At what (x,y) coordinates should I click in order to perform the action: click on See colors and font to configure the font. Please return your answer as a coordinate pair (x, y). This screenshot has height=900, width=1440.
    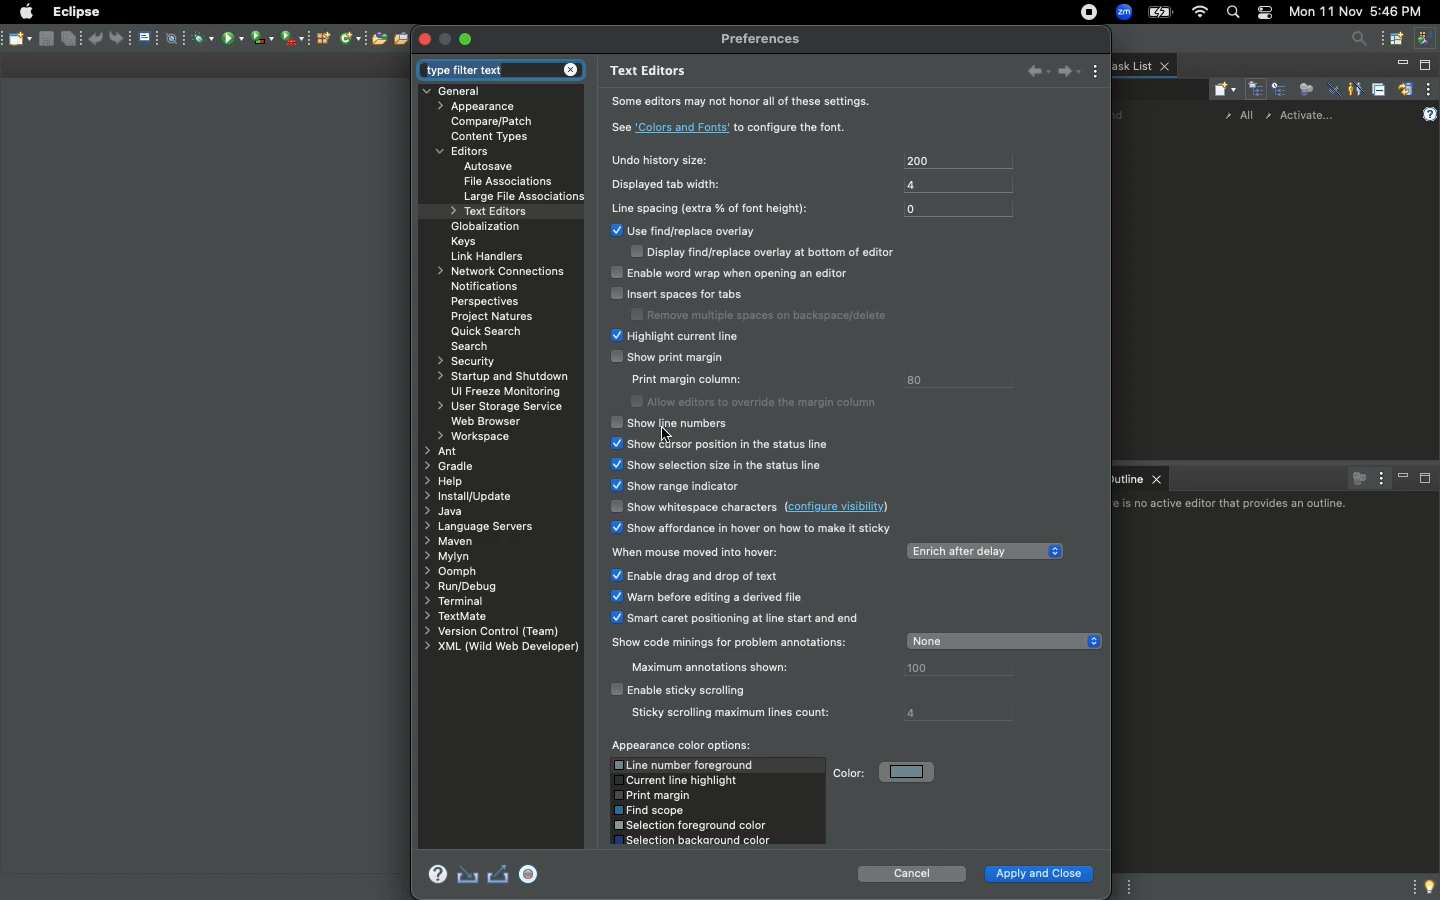
    Looking at the image, I should click on (731, 127).